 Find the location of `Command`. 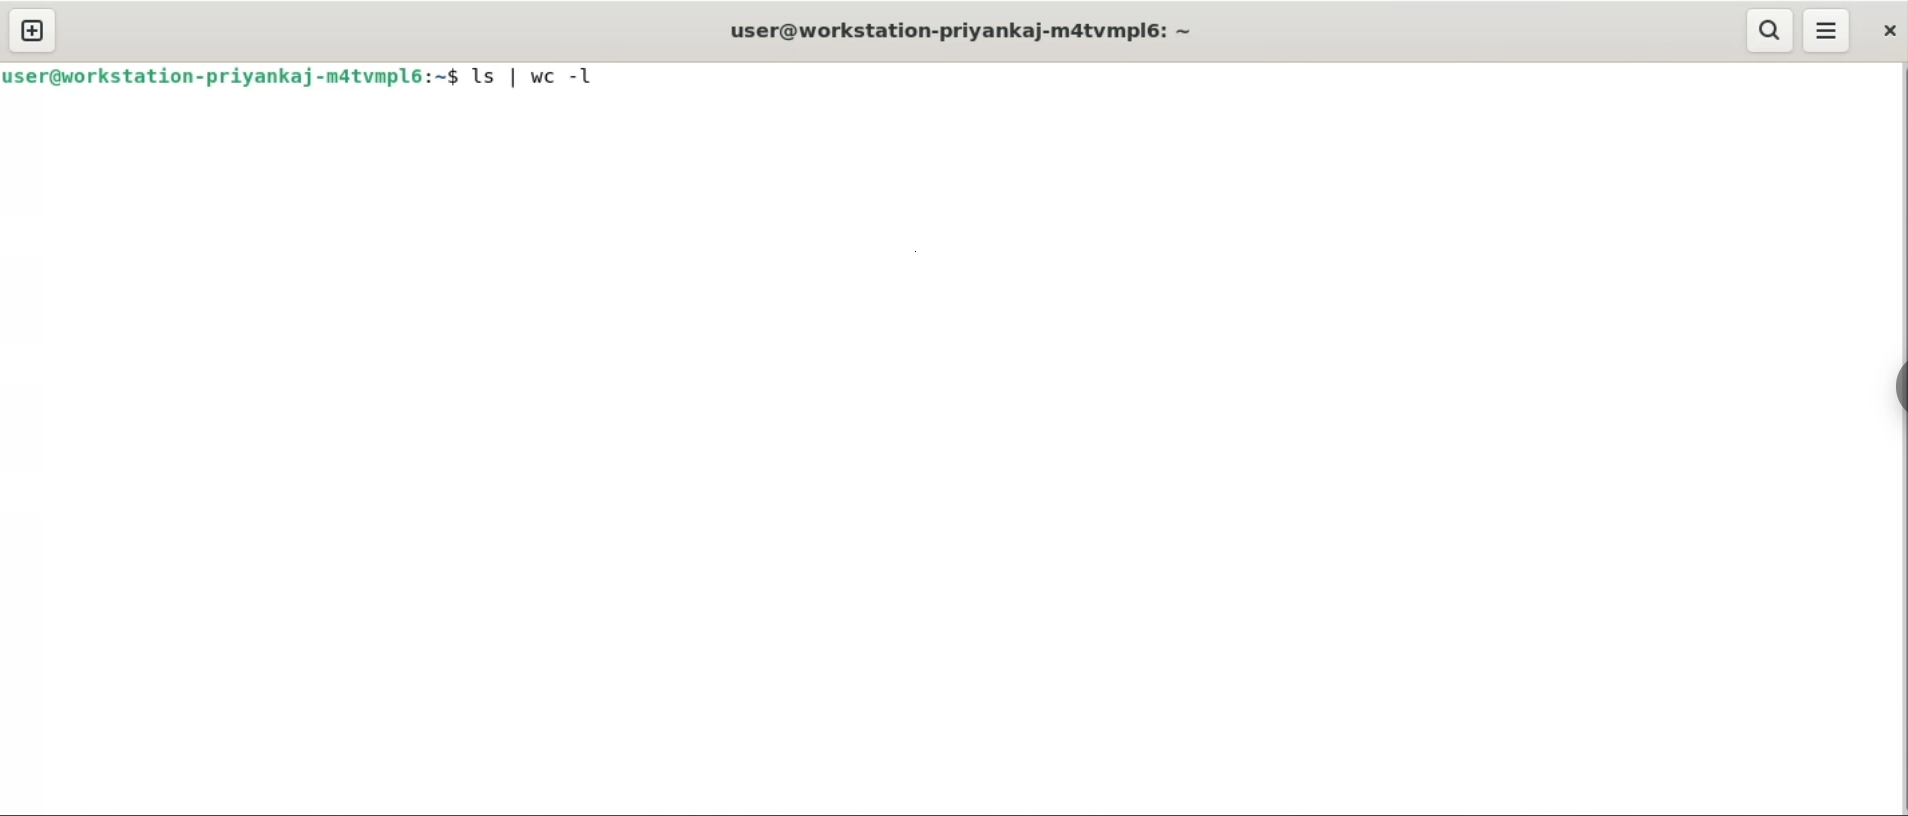

Command is located at coordinates (547, 77).